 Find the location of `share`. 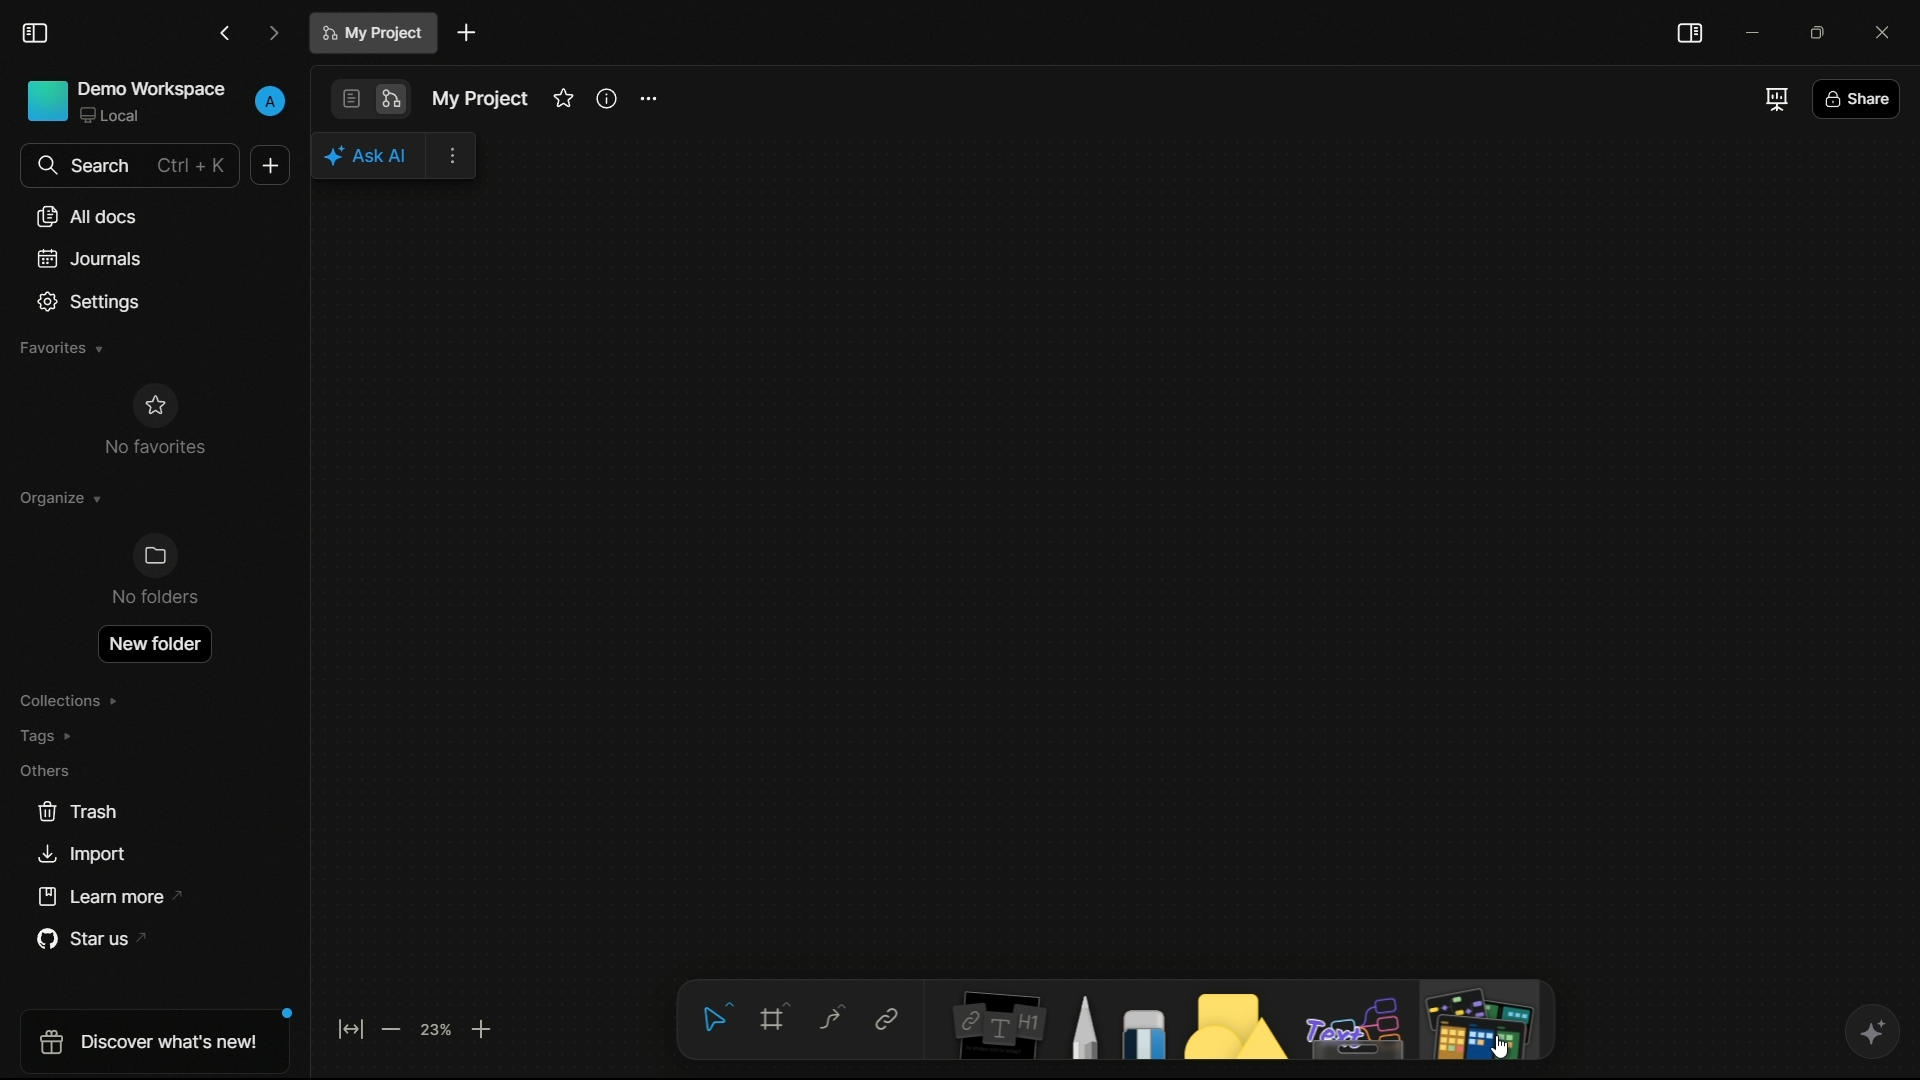

share is located at coordinates (1856, 102).